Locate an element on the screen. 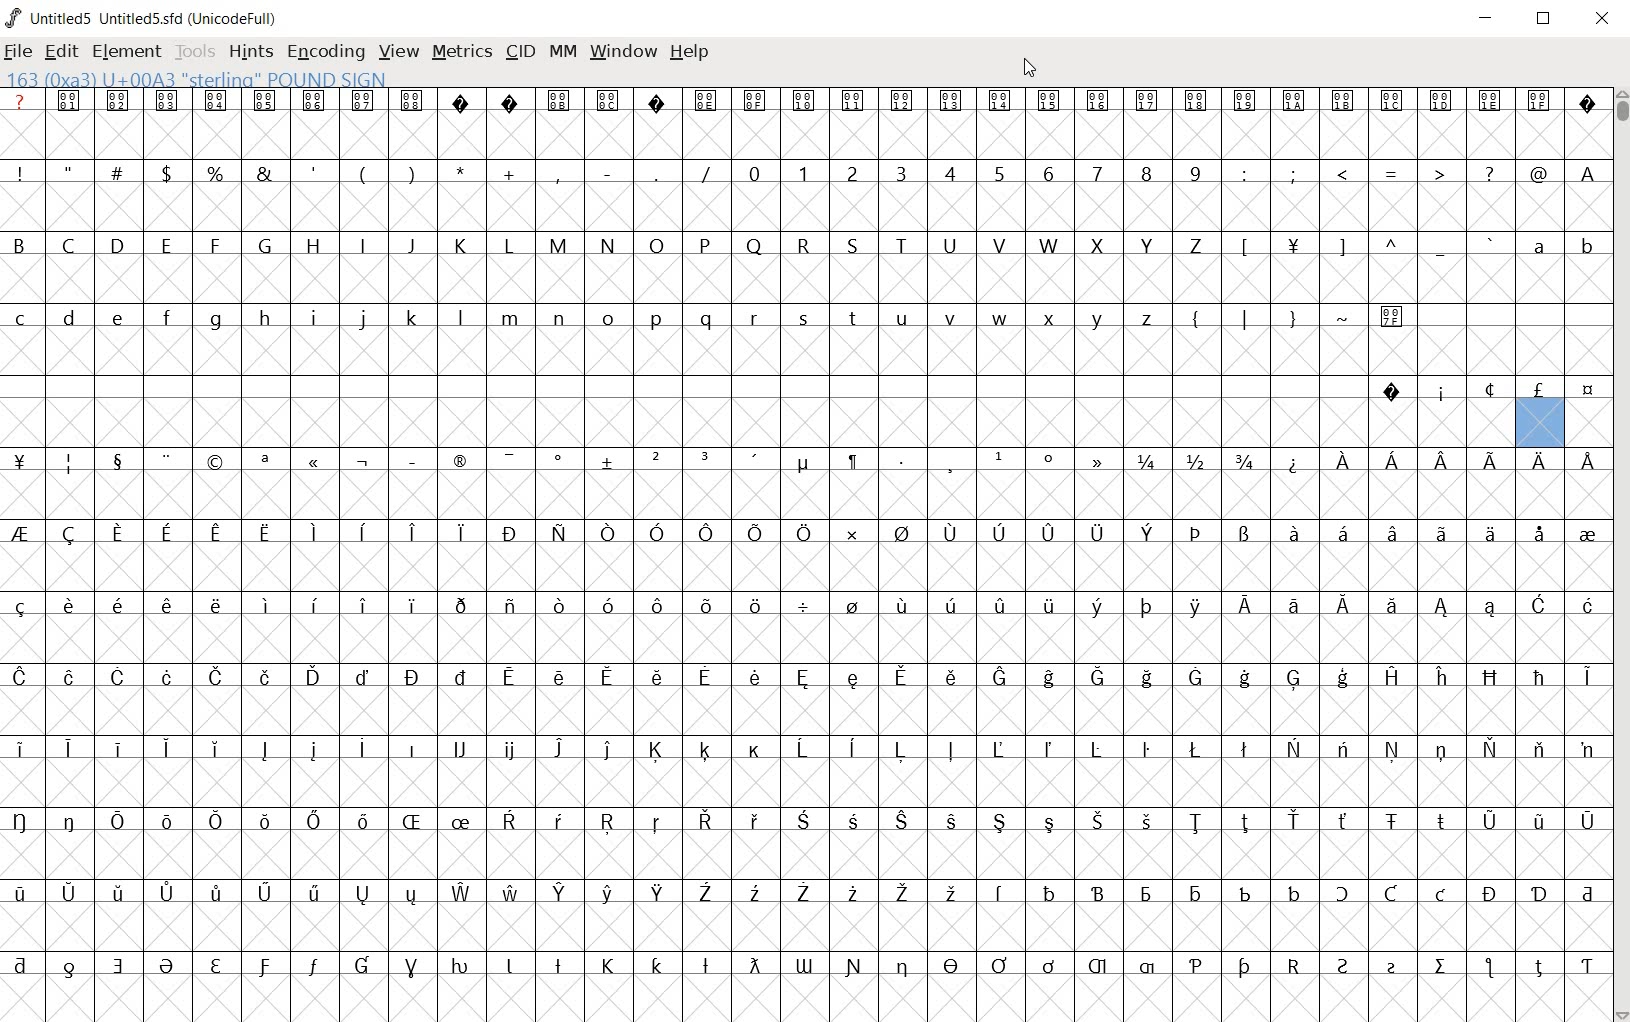 This screenshot has width=1630, height=1022. Symbol is located at coordinates (1242, 968).